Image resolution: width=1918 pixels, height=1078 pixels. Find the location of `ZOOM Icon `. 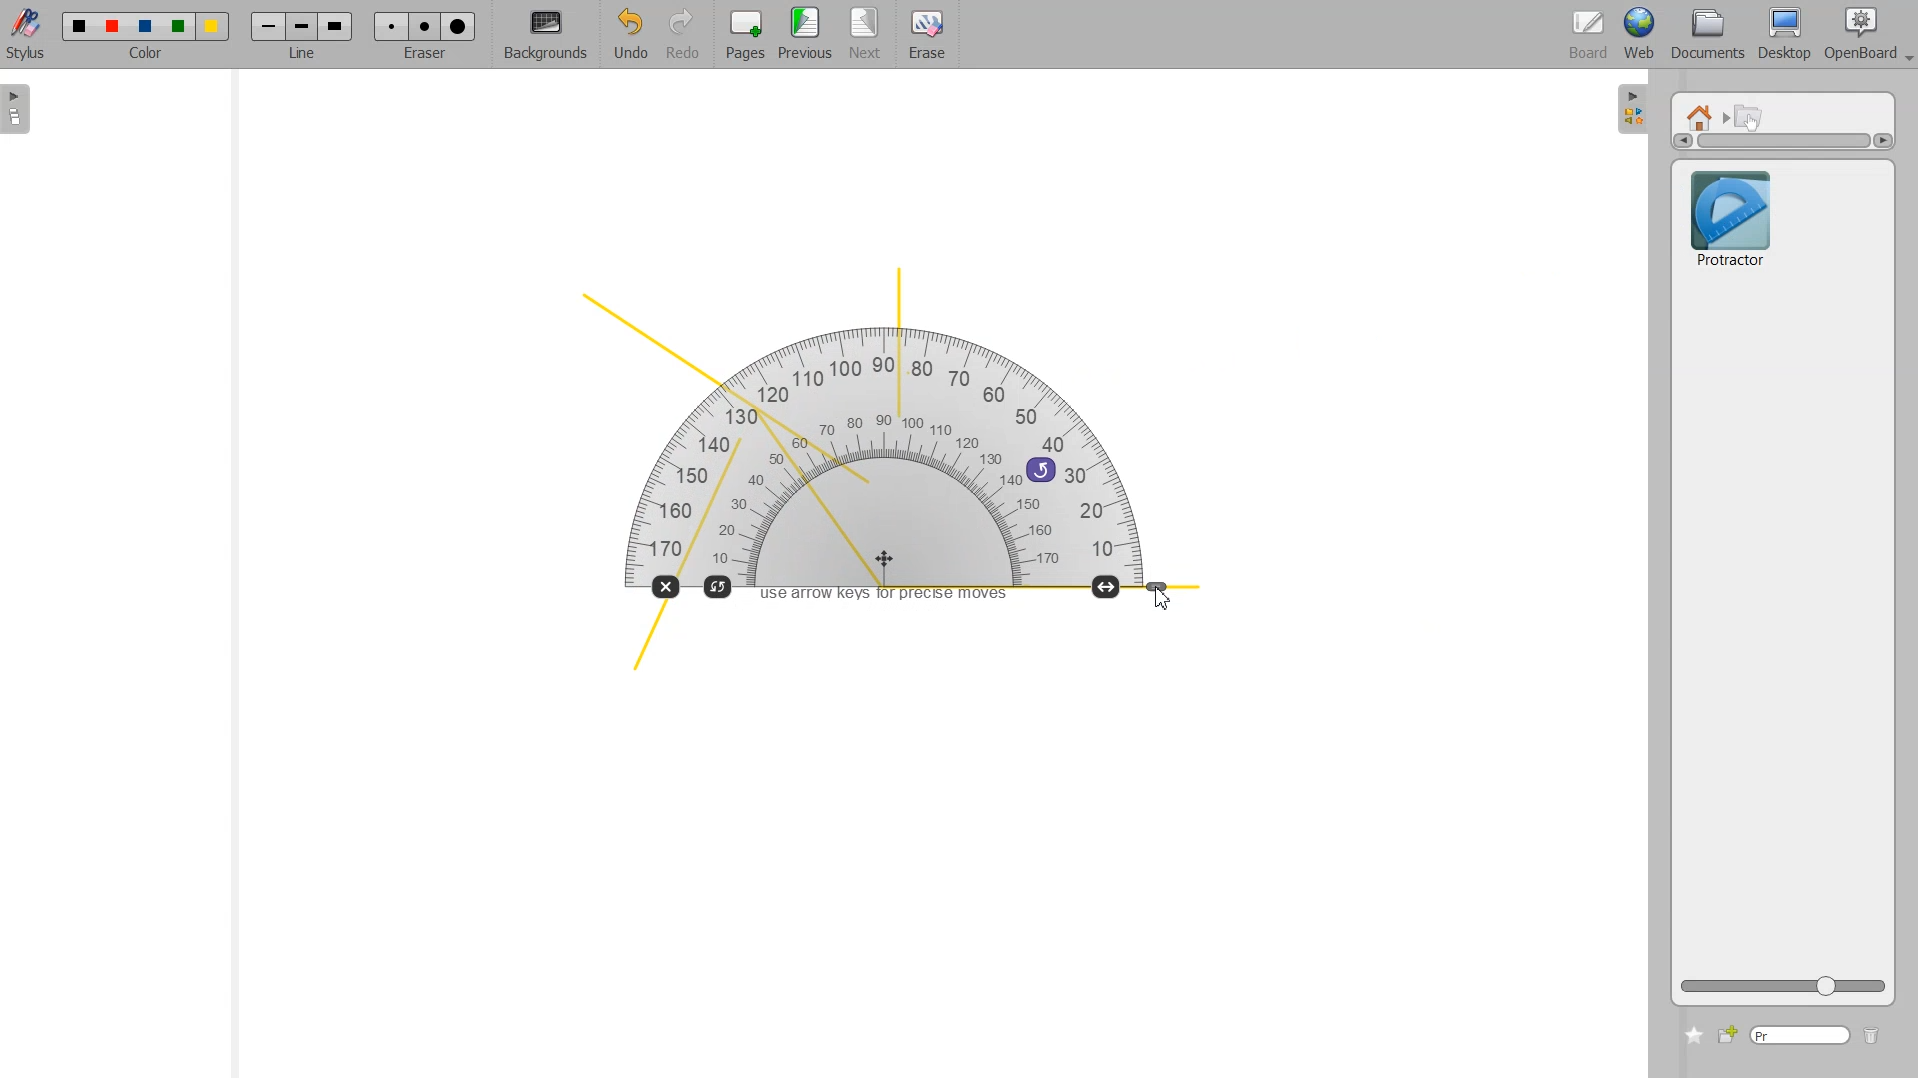

ZOOM Icon  is located at coordinates (1783, 986).